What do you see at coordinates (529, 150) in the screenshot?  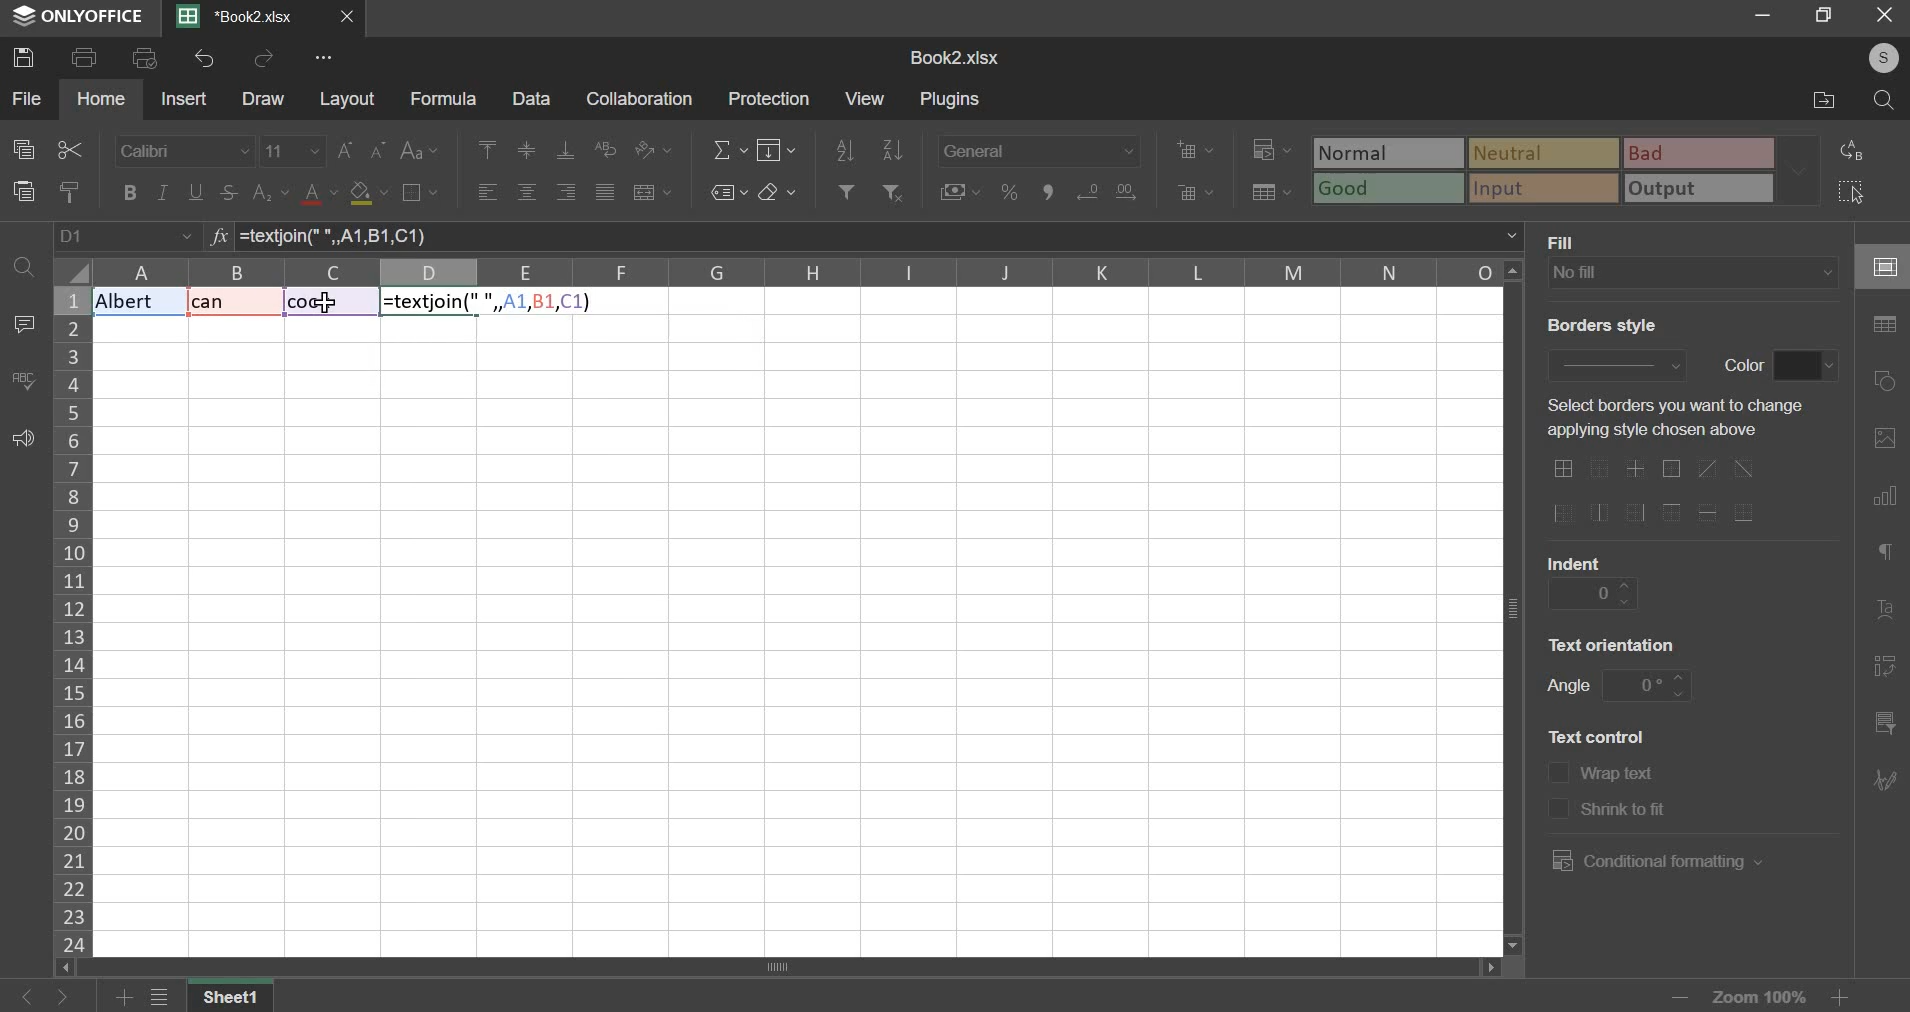 I see `align middle` at bounding box center [529, 150].